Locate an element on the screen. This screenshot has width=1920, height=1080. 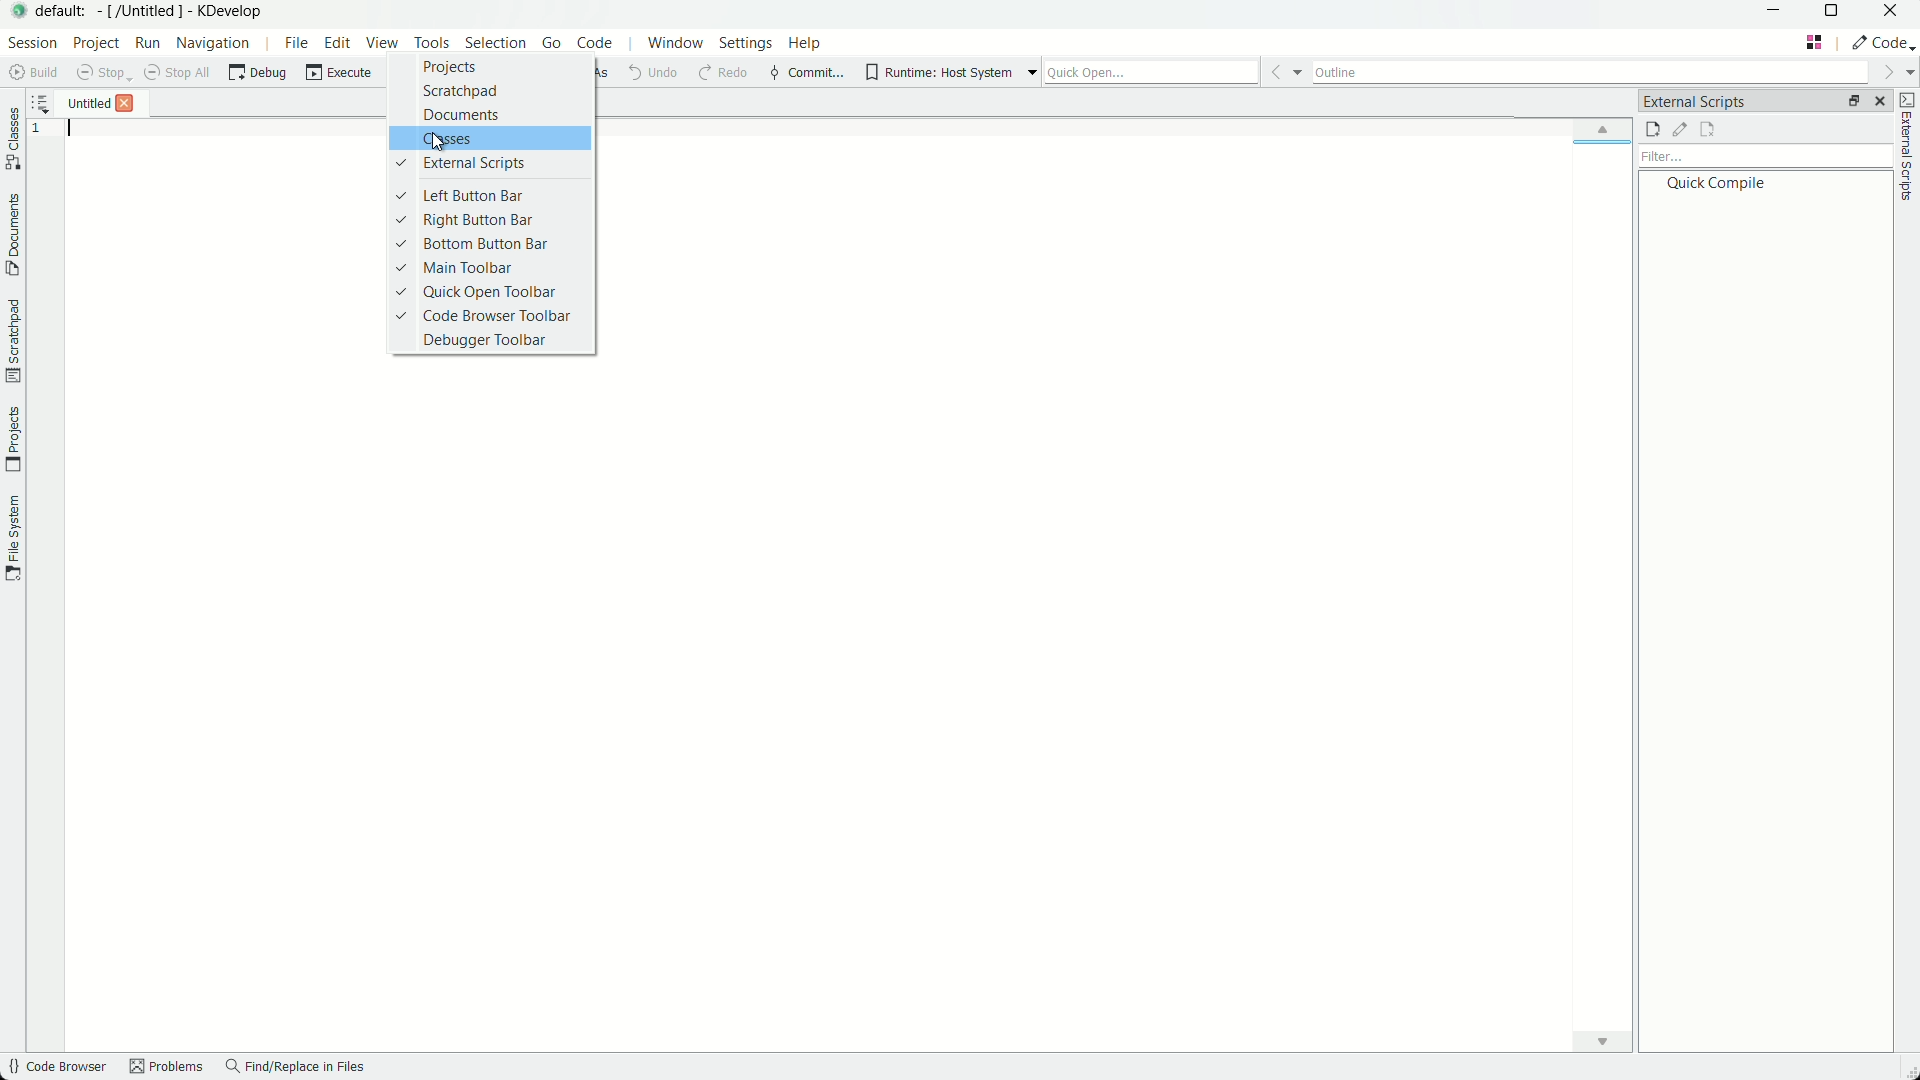
execute is located at coordinates (335, 76).